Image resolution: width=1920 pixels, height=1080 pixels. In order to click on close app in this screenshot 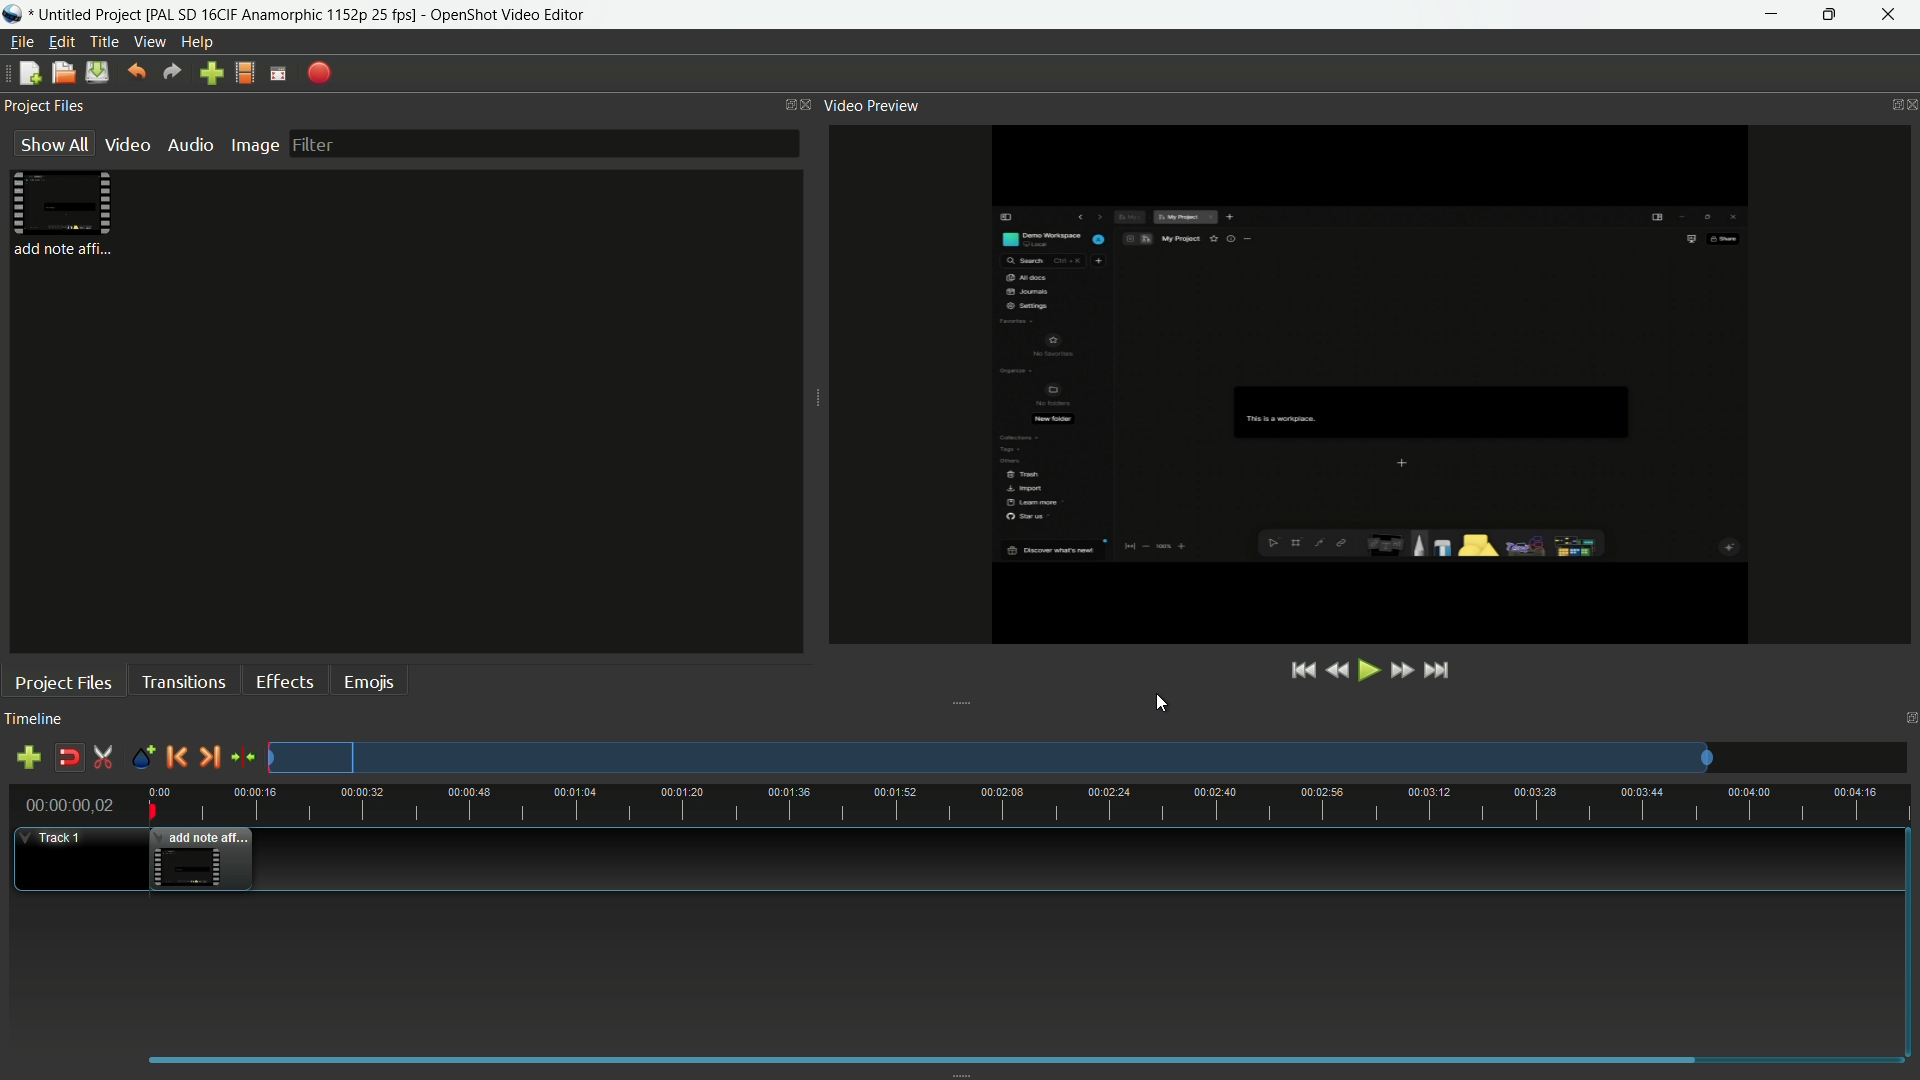, I will do `click(1894, 15)`.